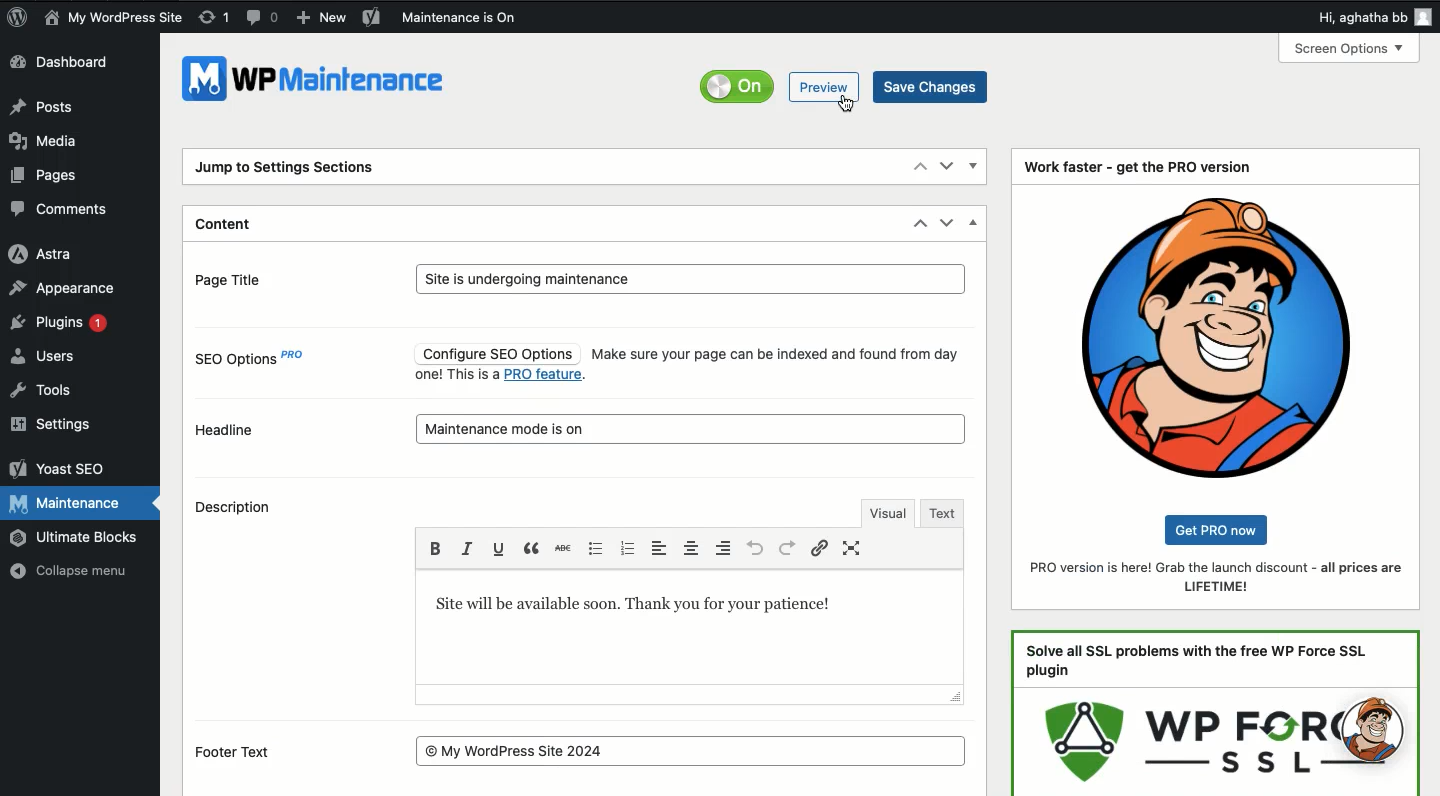  Describe the element at coordinates (741, 86) in the screenshot. I see `Off` at that location.